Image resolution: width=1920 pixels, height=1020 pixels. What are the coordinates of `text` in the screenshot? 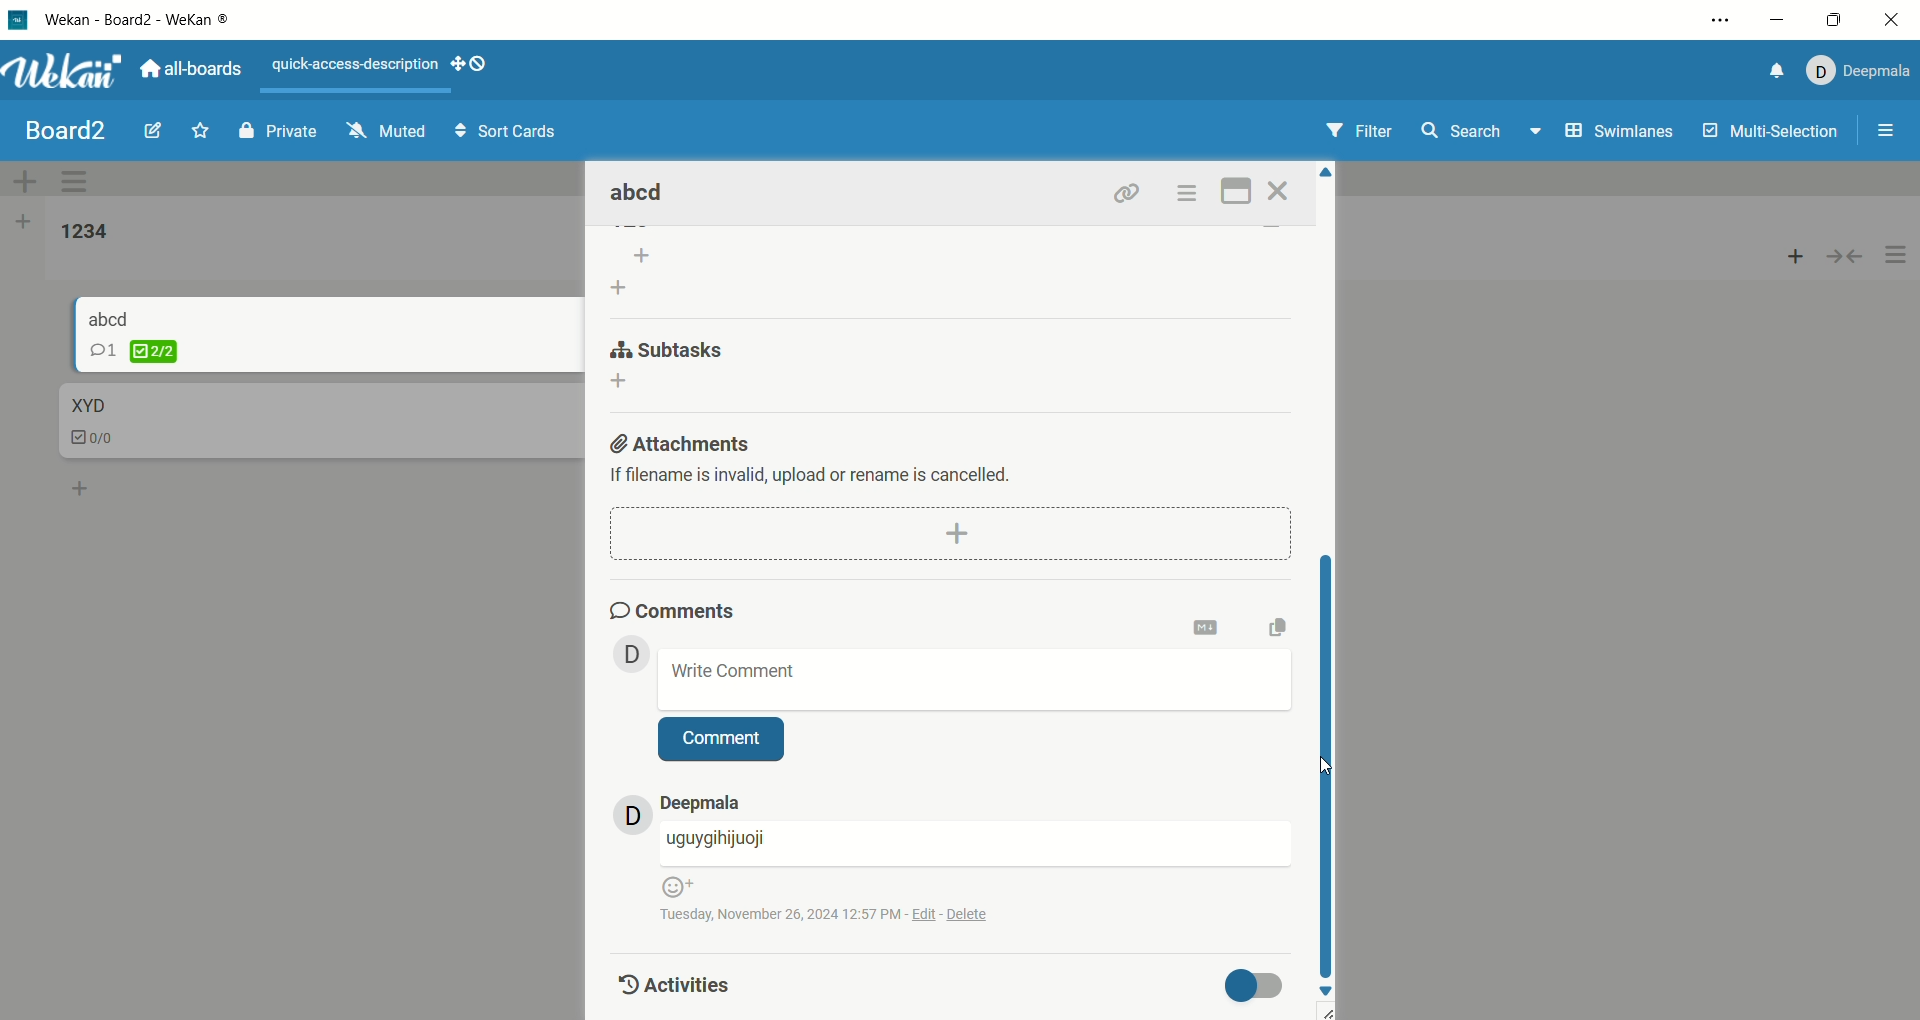 It's located at (357, 66).